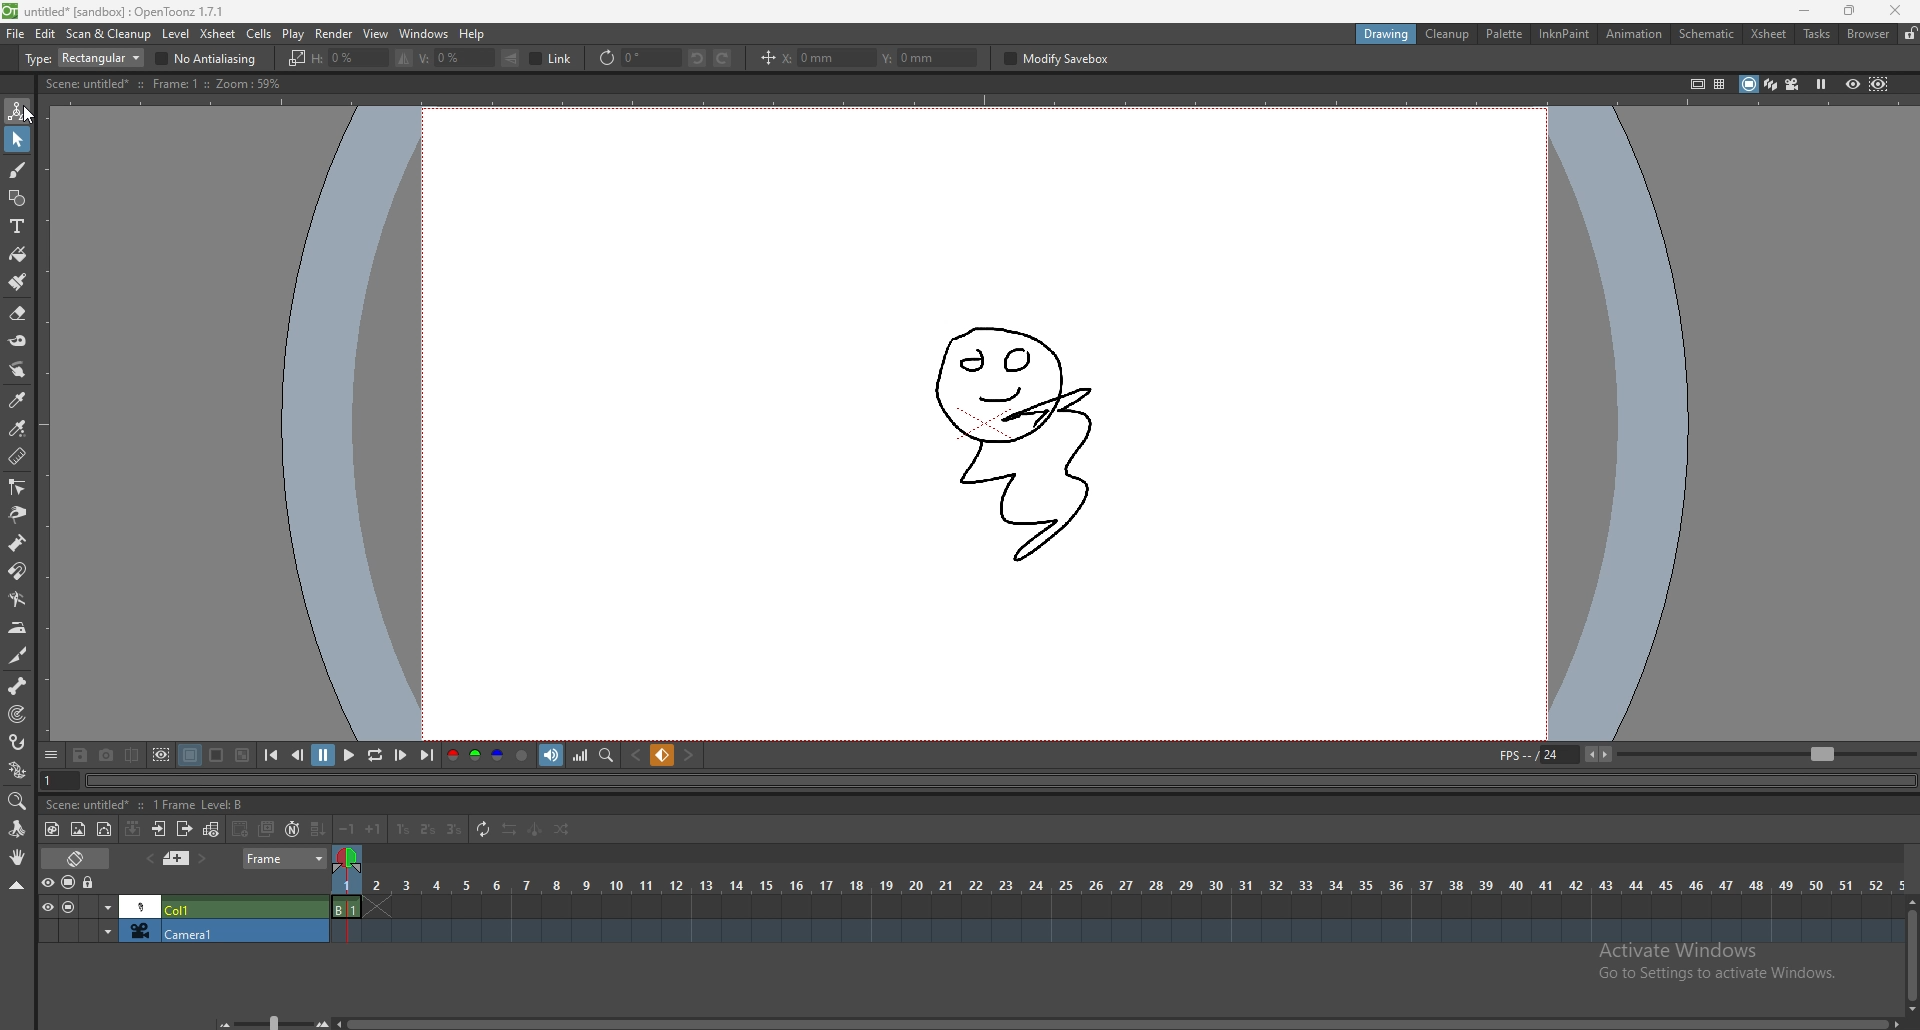  Describe the element at coordinates (348, 58) in the screenshot. I see `horizontal` at that location.